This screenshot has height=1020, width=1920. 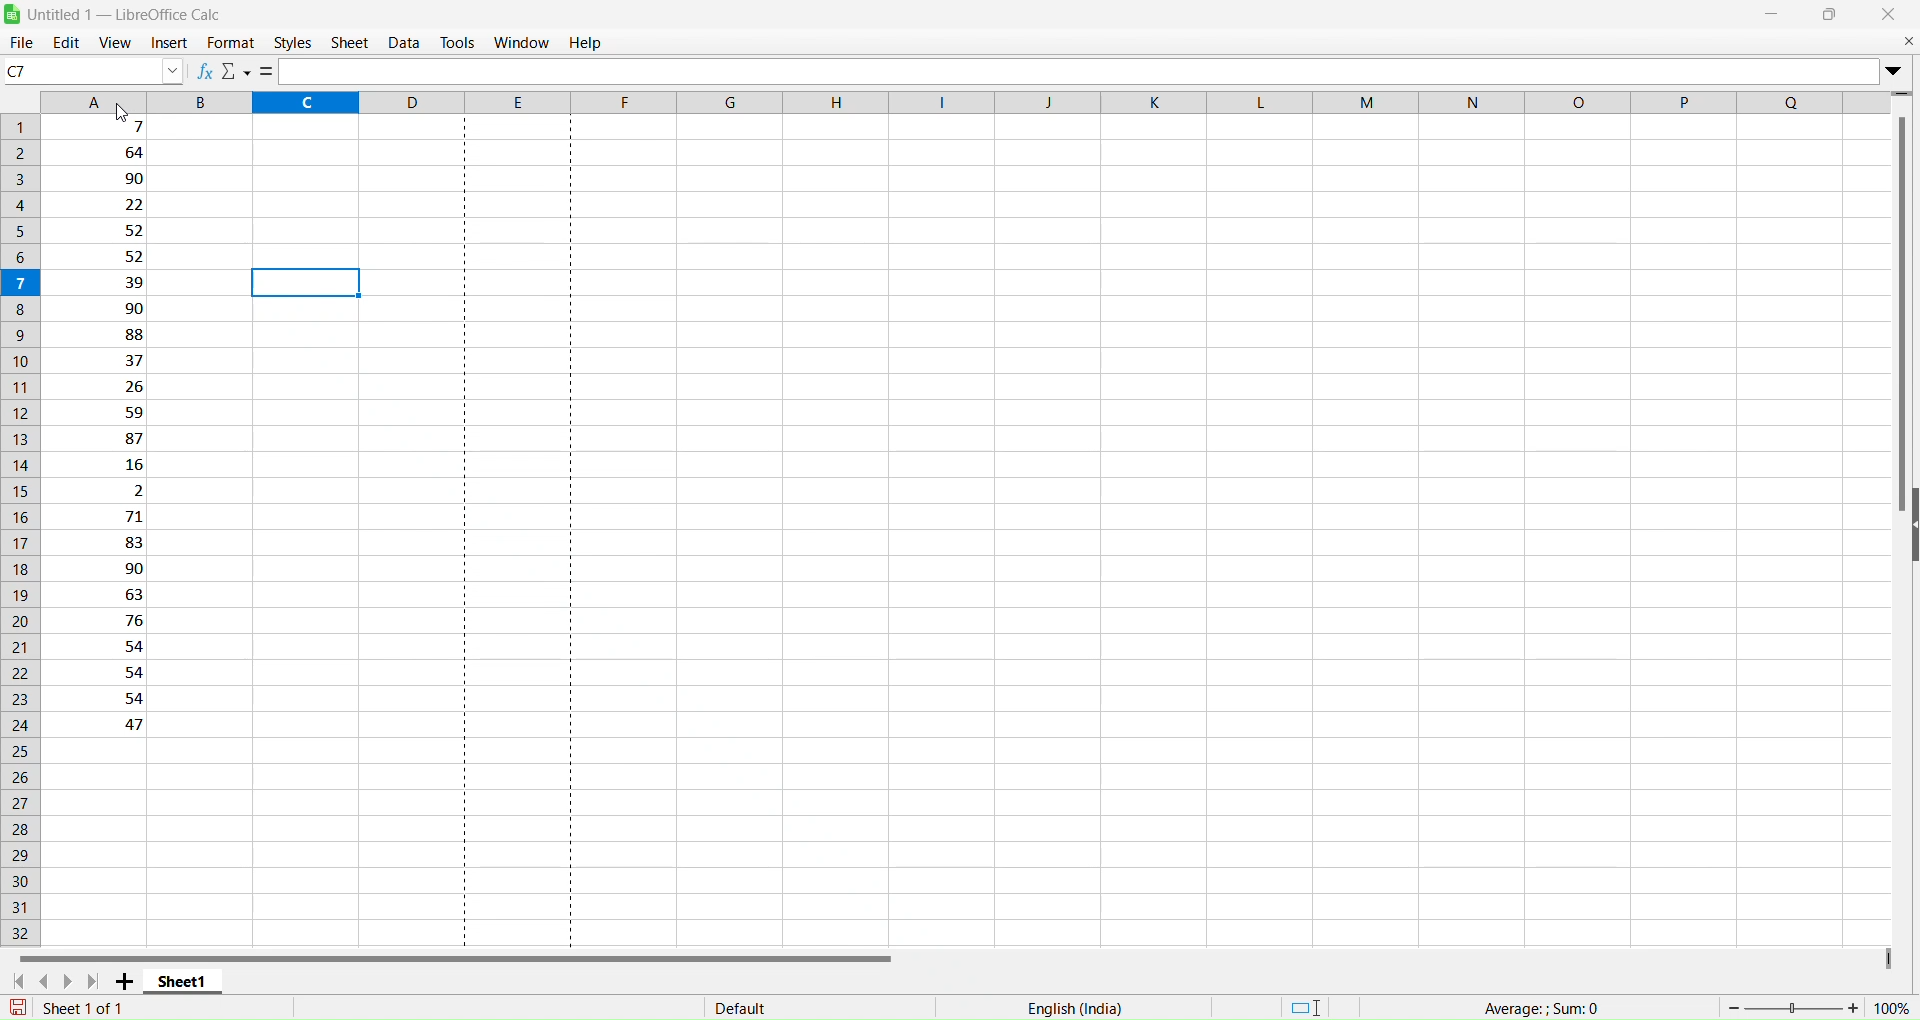 What do you see at coordinates (128, 981) in the screenshot?
I see `Add` at bounding box center [128, 981].